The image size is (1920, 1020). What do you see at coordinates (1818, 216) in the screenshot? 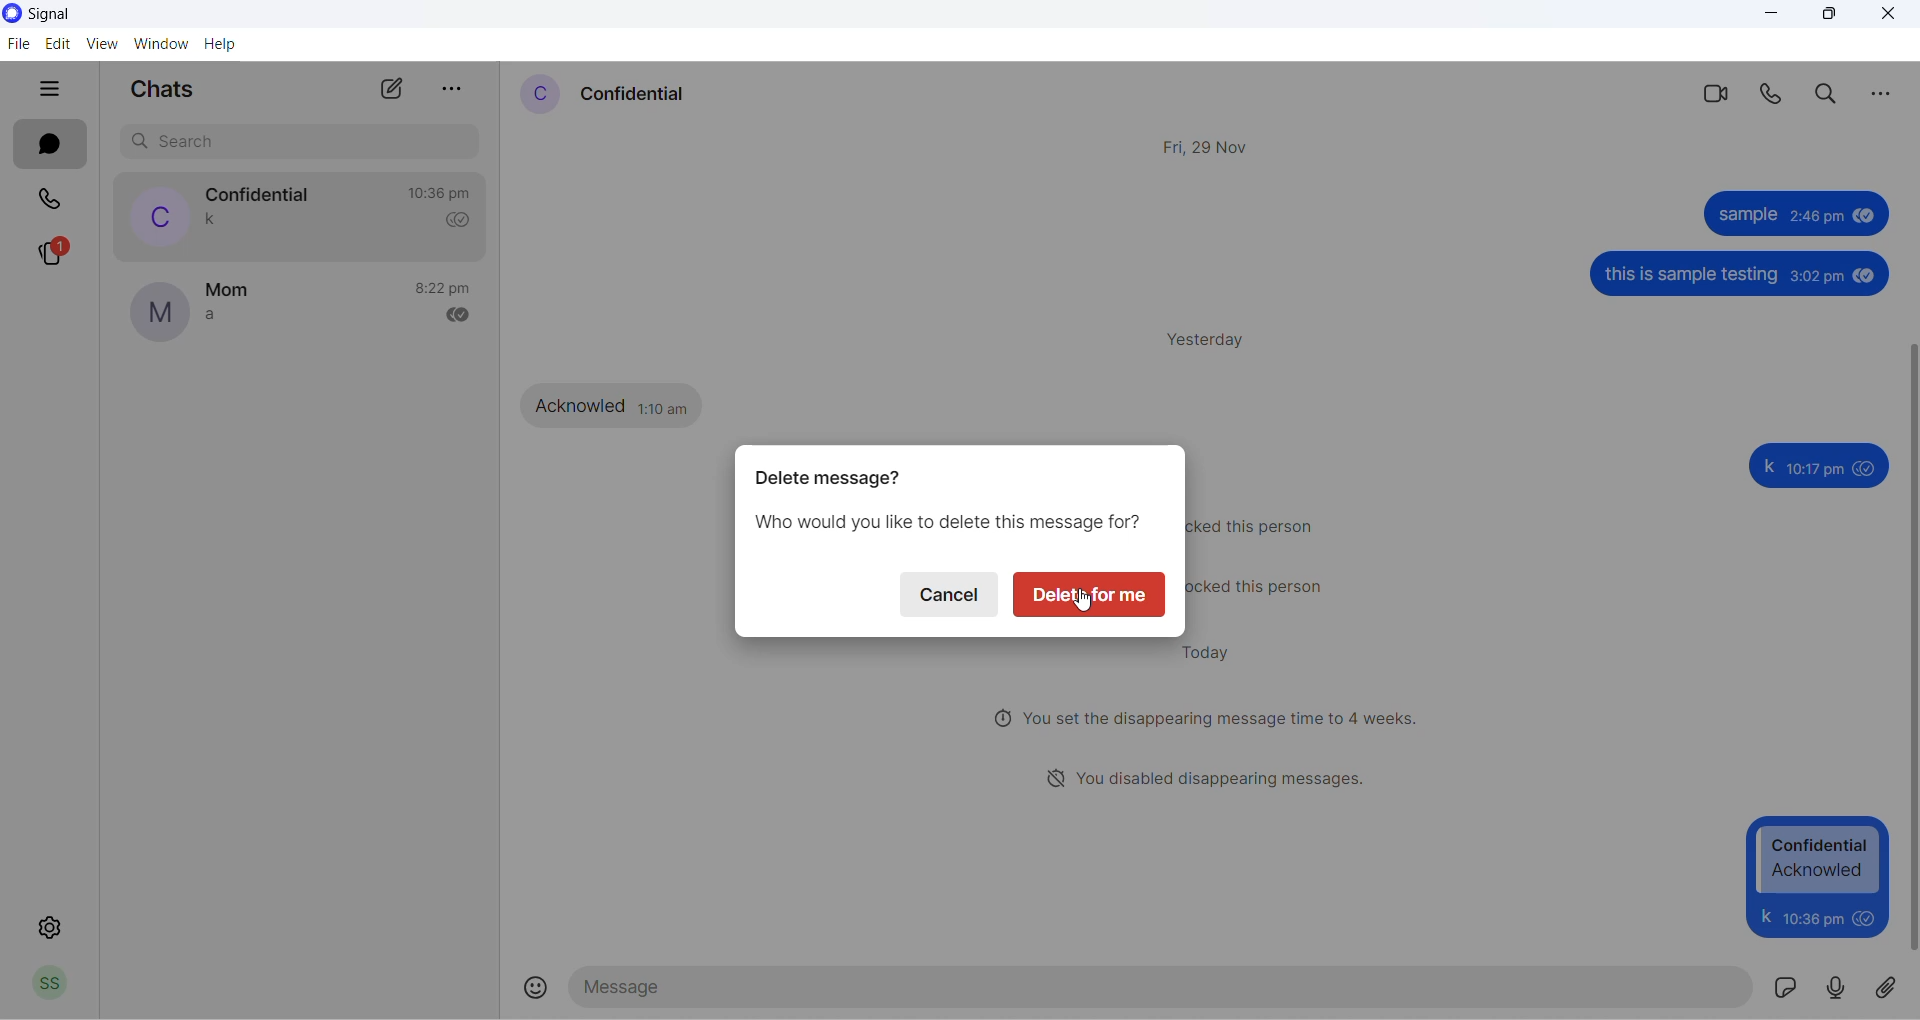
I see `2: 46 pm` at bounding box center [1818, 216].